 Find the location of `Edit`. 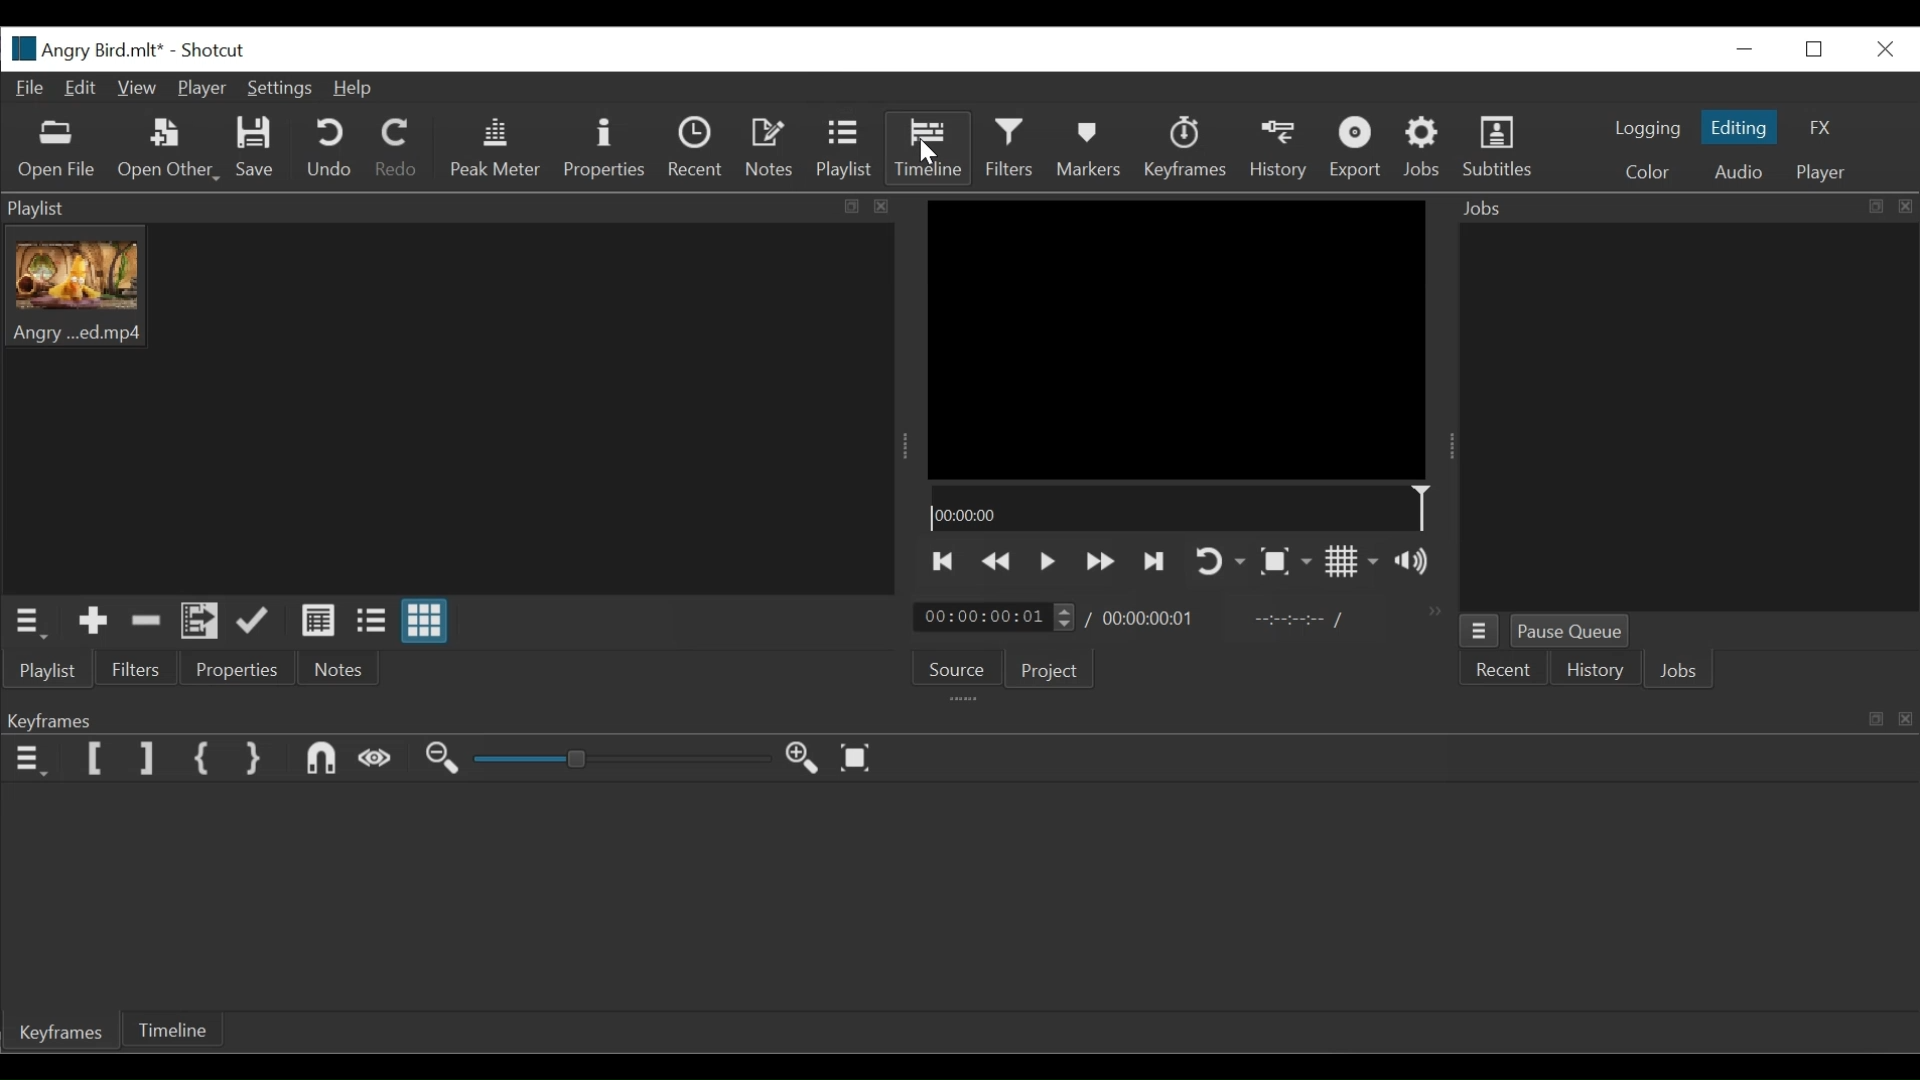

Edit is located at coordinates (83, 88).